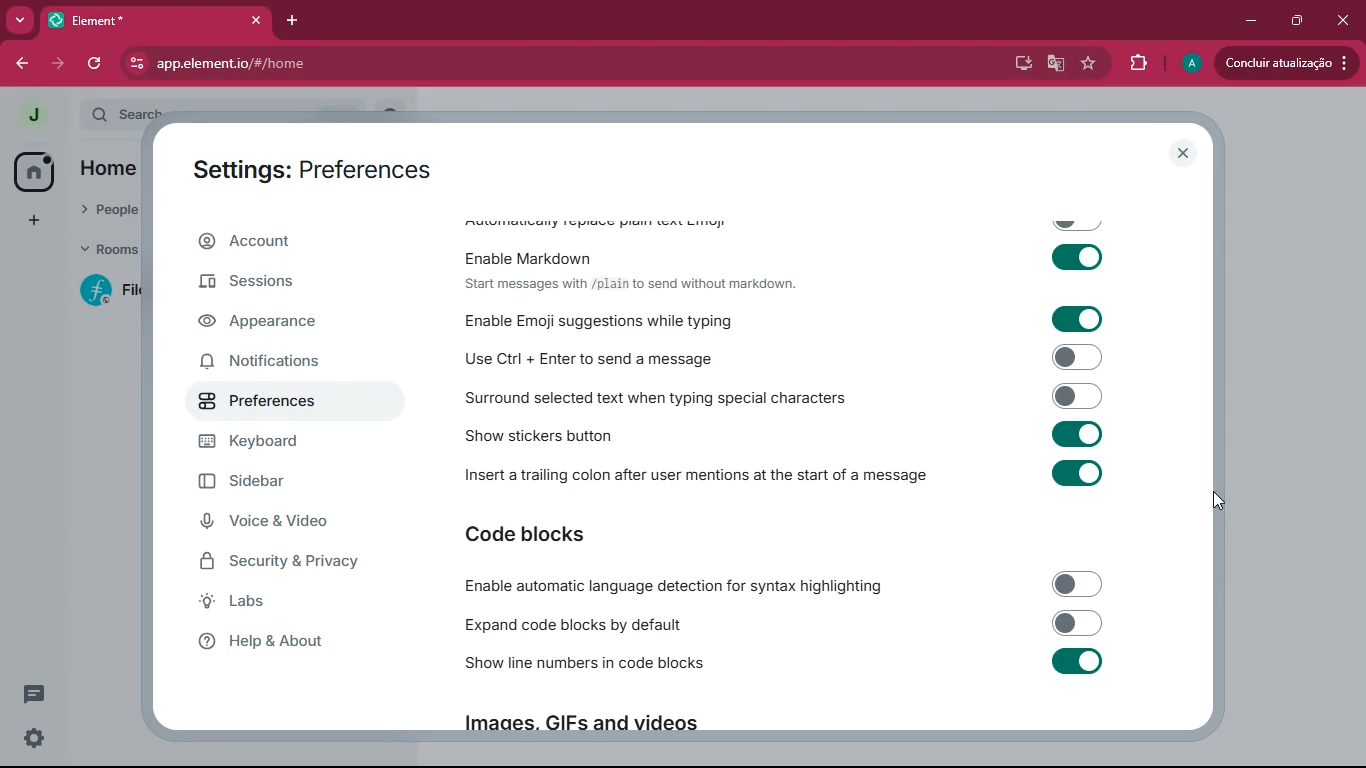  What do you see at coordinates (109, 247) in the screenshot?
I see `rooms` at bounding box center [109, 247].